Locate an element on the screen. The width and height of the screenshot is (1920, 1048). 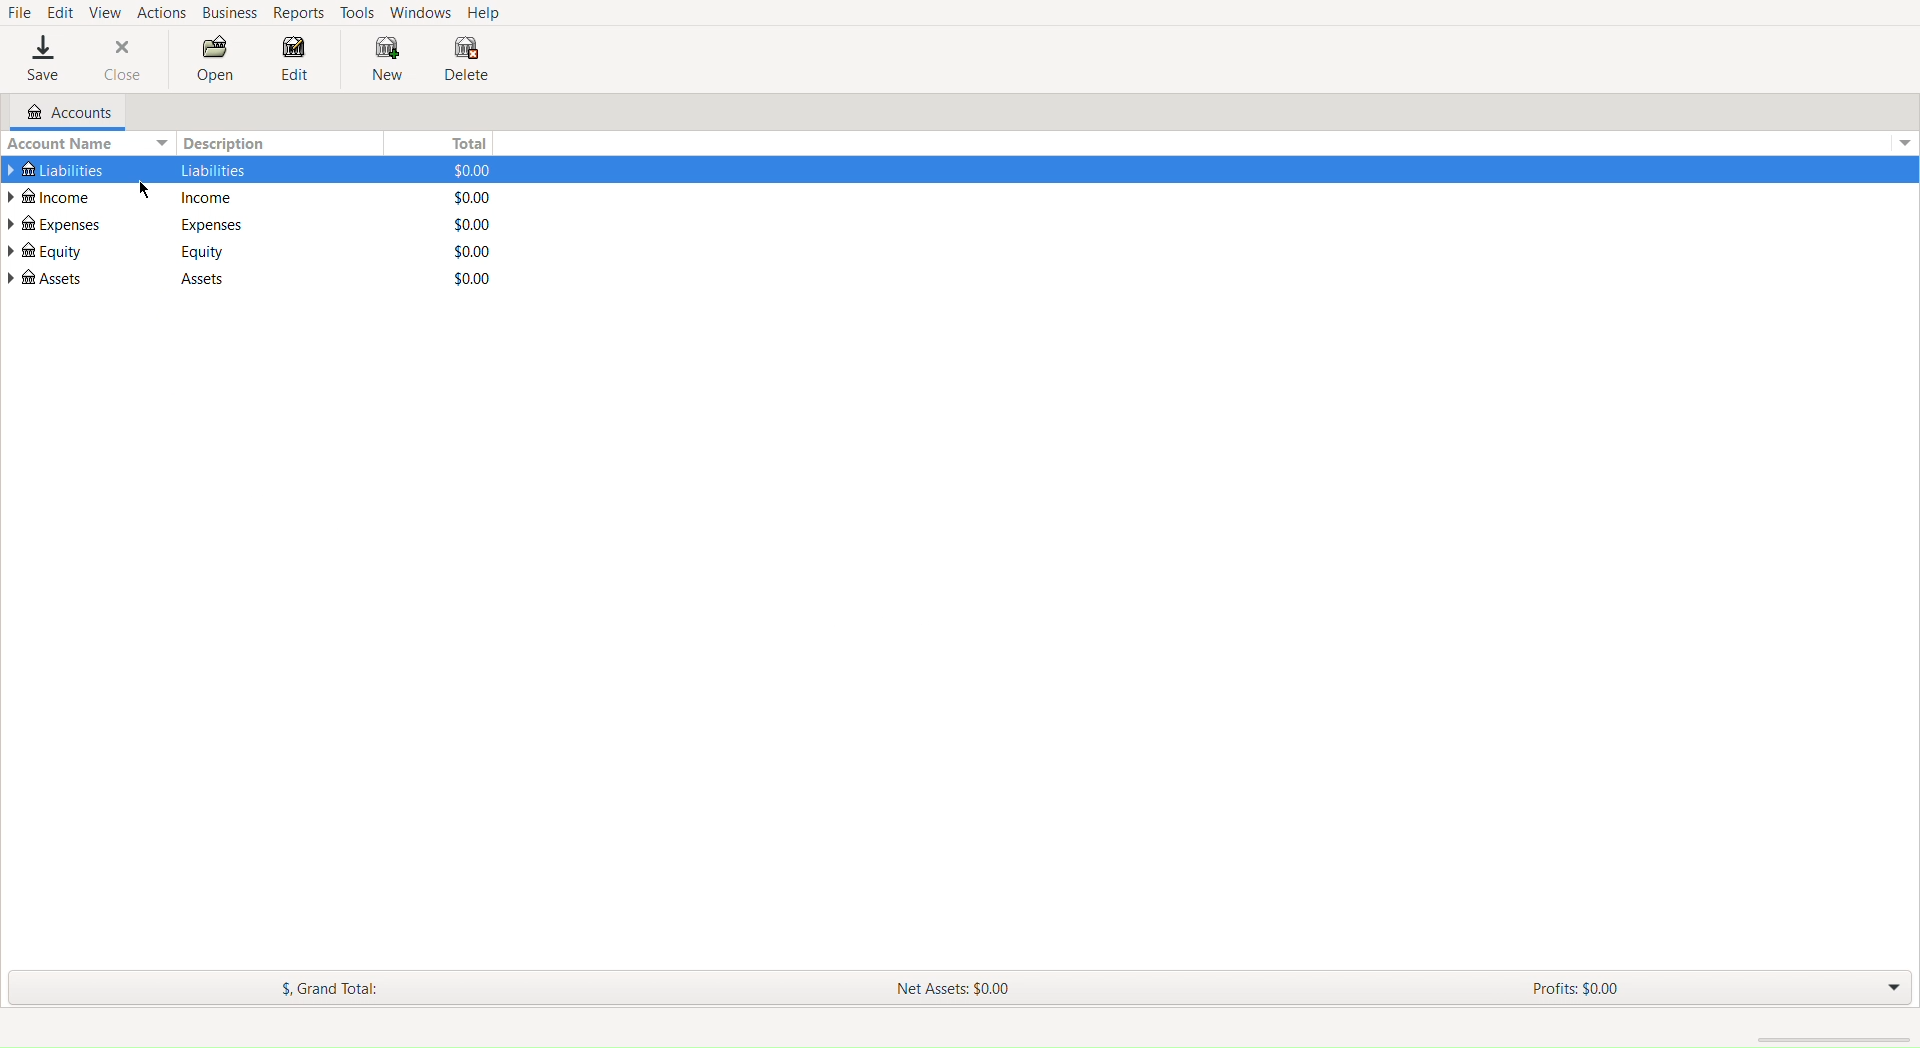
Edit is located at coordinates (62, 12).